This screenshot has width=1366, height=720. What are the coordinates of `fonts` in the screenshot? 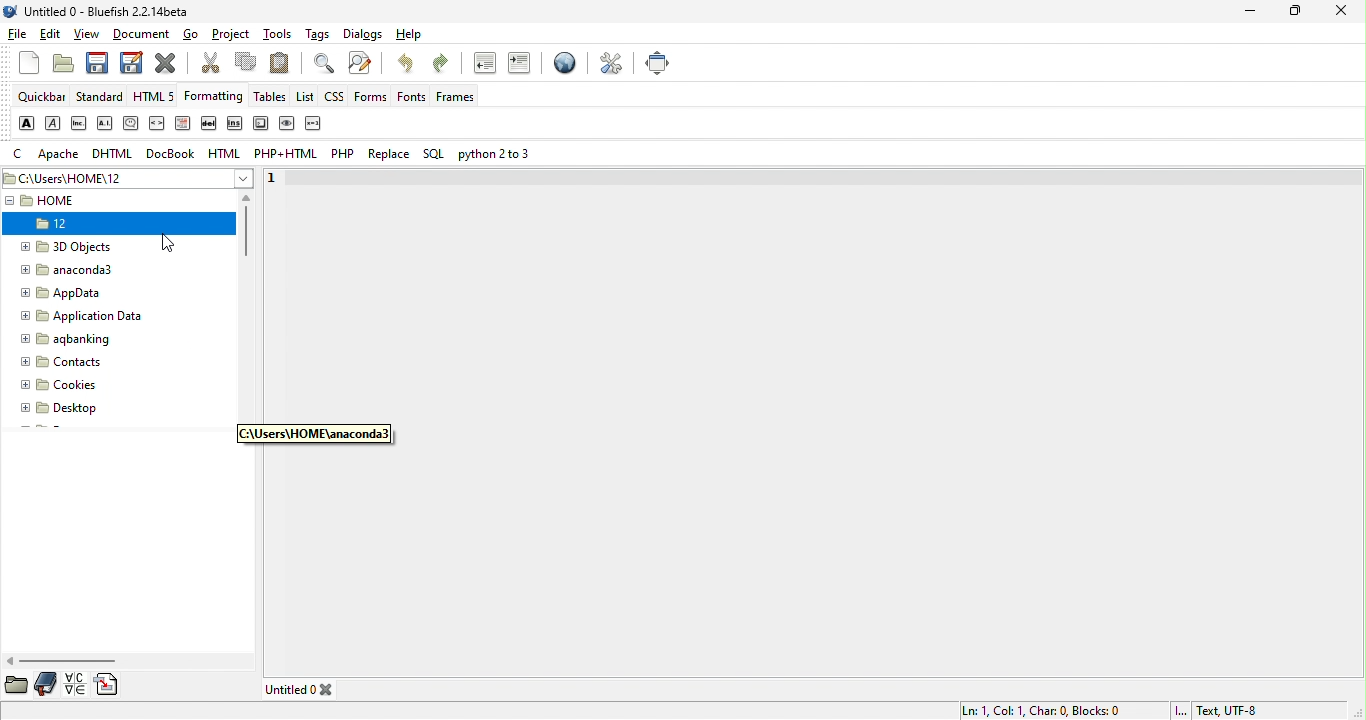 It's located at (415, 98).